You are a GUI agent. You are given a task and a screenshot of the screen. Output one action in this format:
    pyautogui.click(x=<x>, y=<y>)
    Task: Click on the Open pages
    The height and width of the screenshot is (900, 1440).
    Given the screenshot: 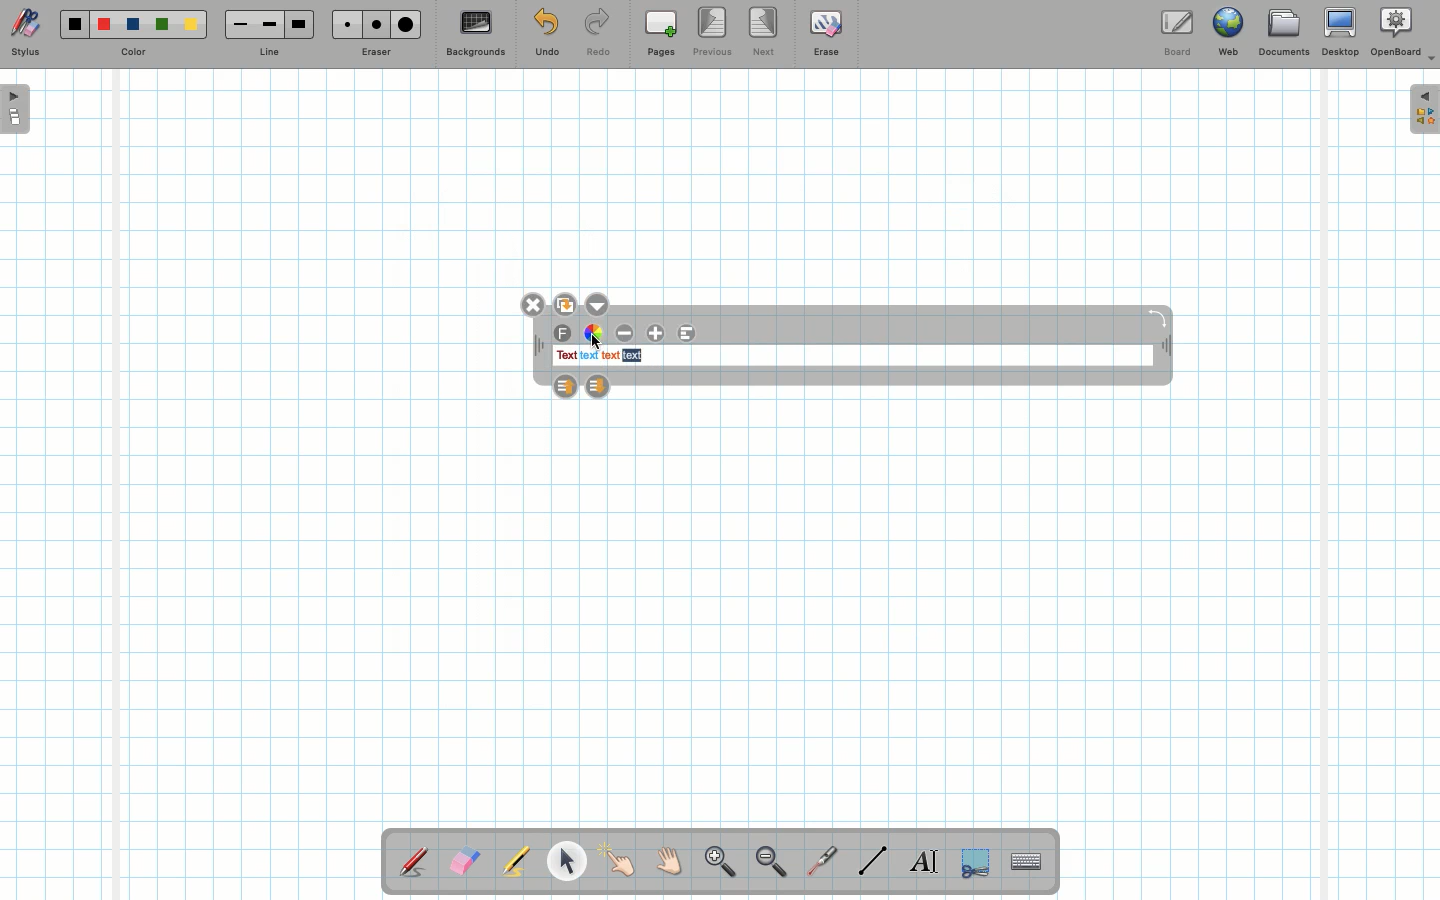 What is the action you would take?
    pyautogui.click(x=17, y=108)
    